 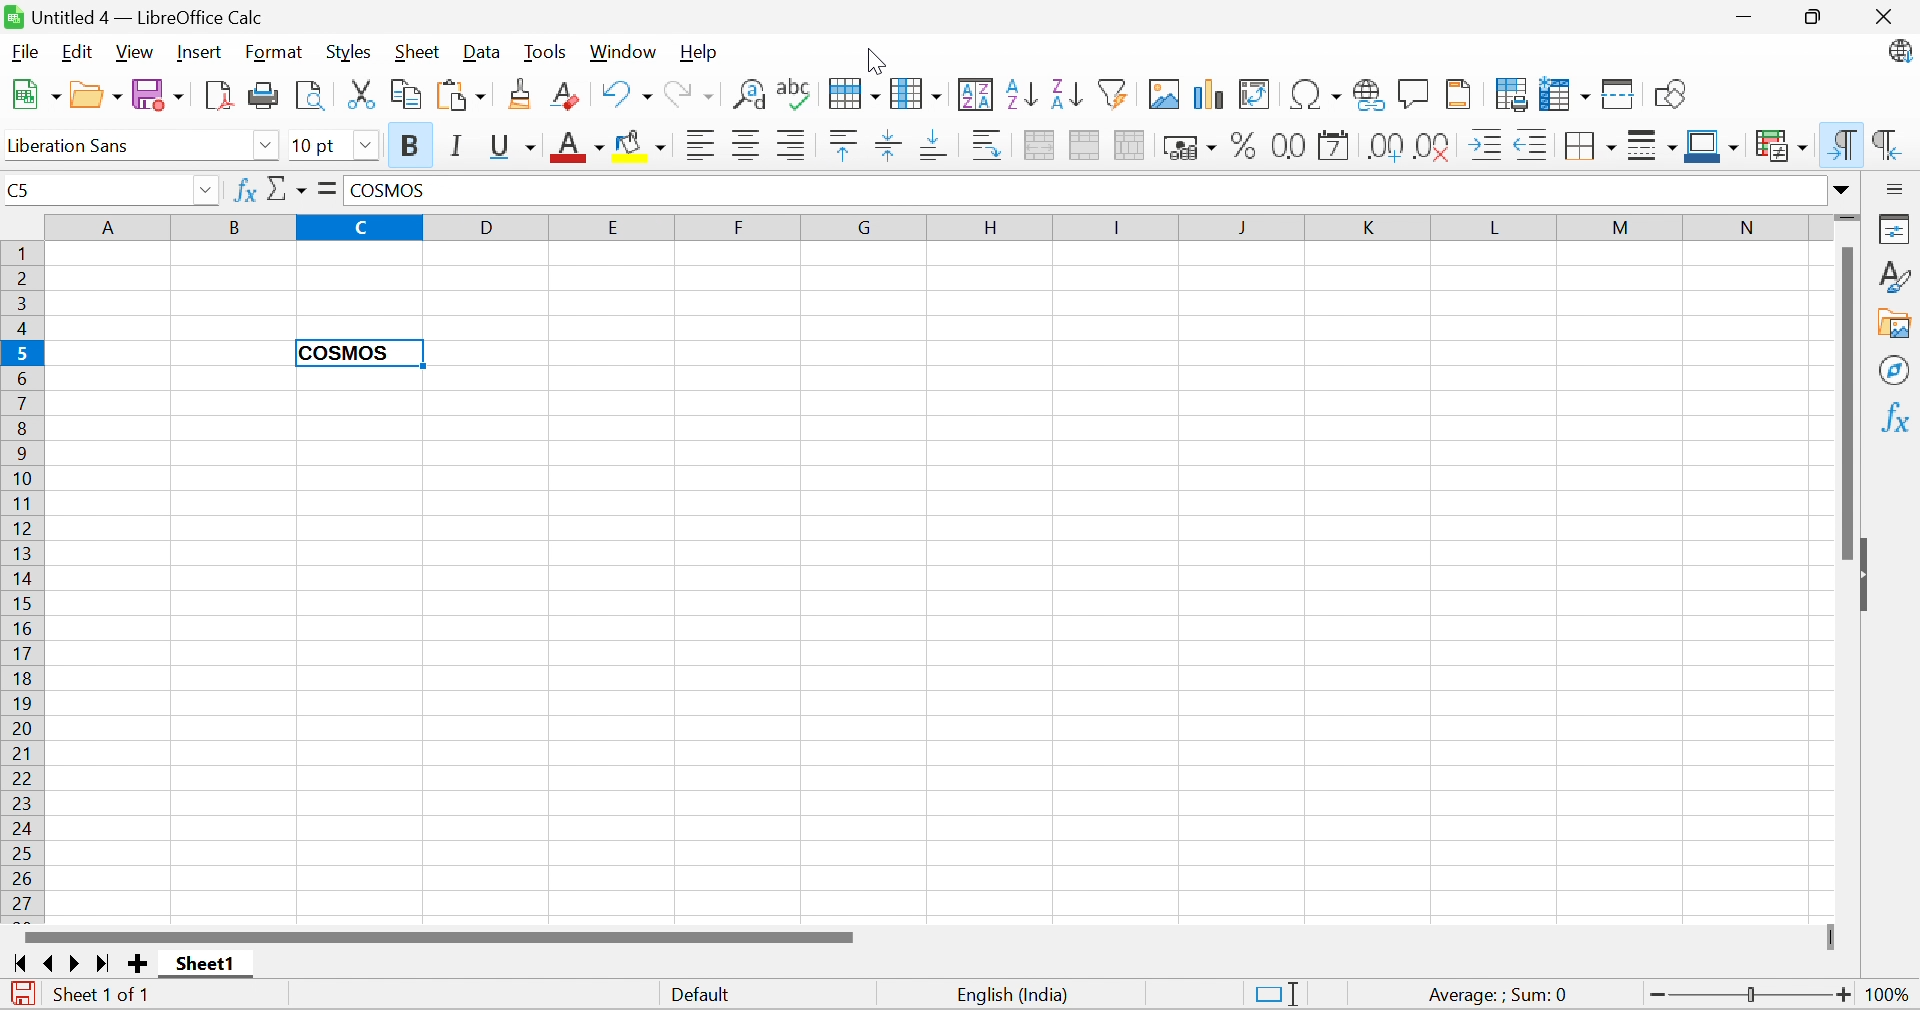 What do you see at coordinates (221, 95) in the screenshot?
I see `Export as PDF` at bounding box center [221, 95].